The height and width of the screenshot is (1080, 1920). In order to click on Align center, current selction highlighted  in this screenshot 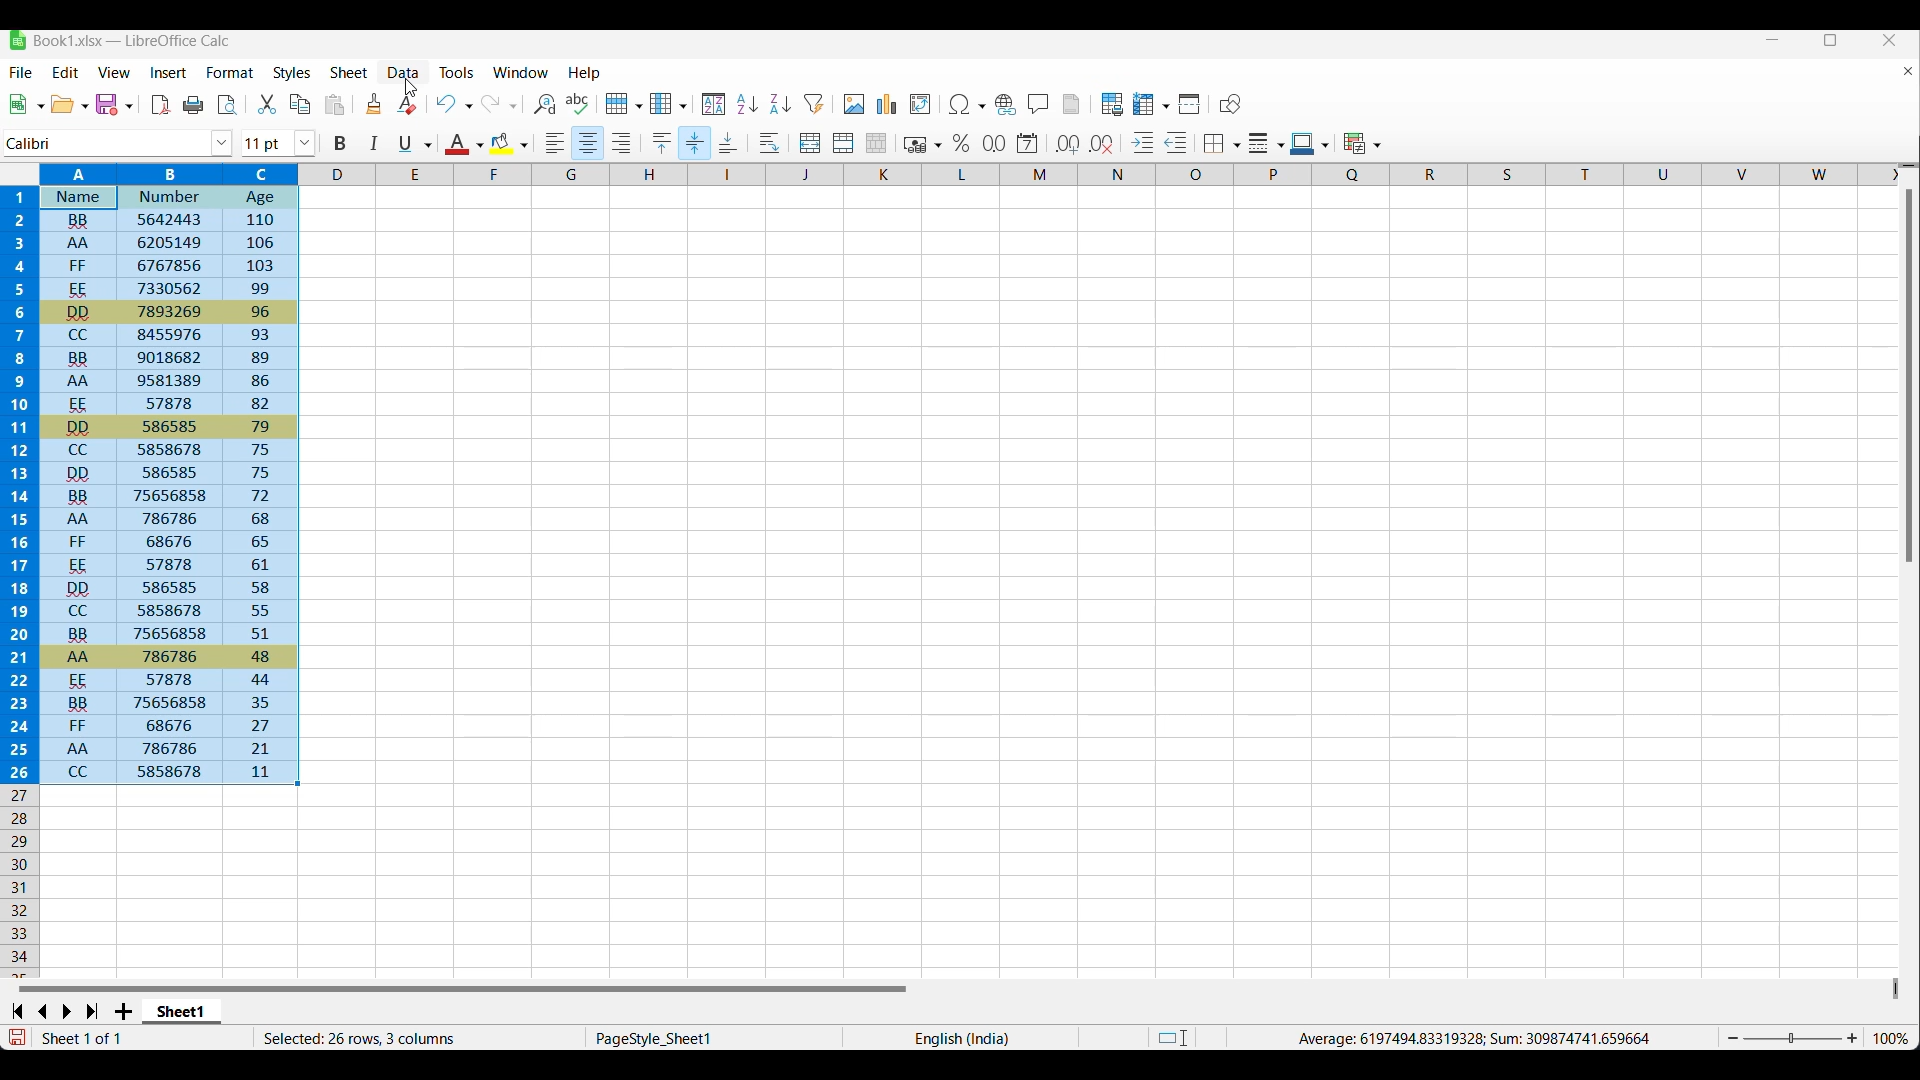, I will do `click(588, 143)`.